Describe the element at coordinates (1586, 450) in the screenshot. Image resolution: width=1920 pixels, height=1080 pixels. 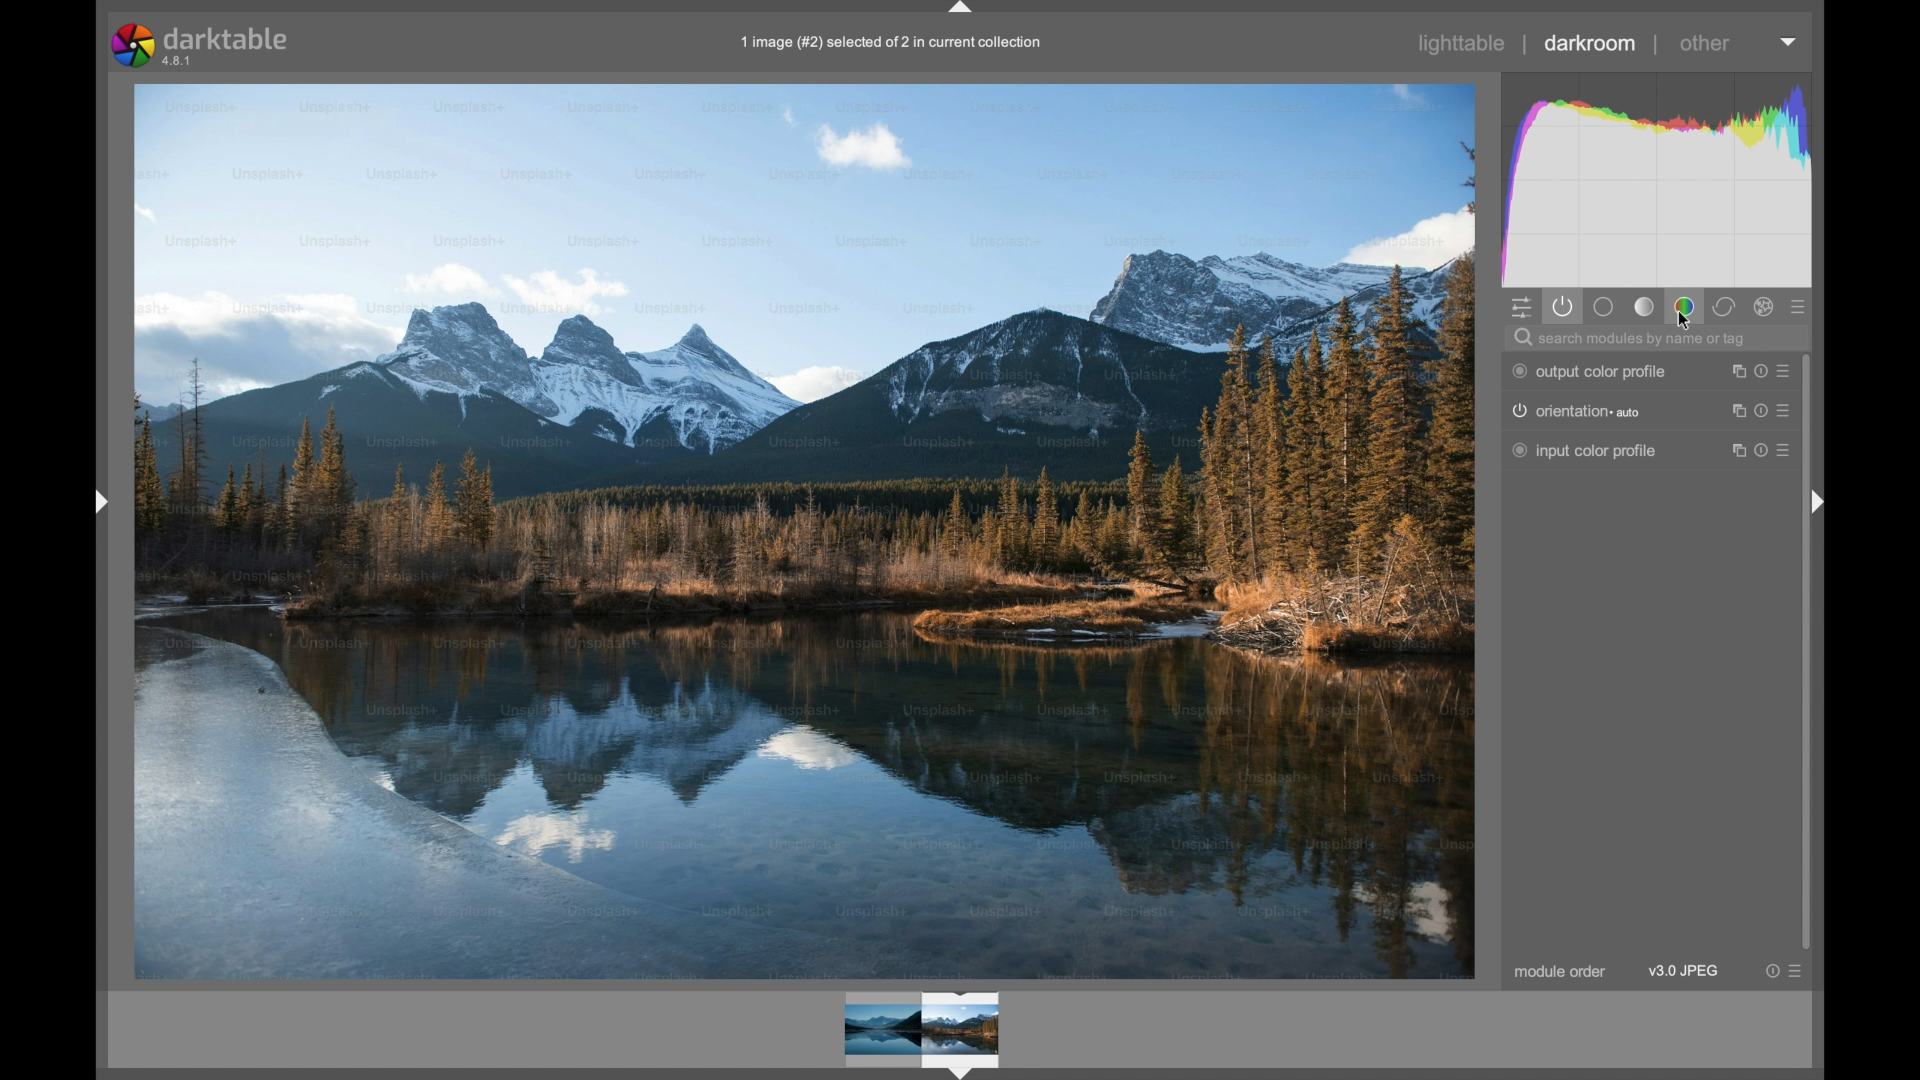
I see `input color profile` at that location.